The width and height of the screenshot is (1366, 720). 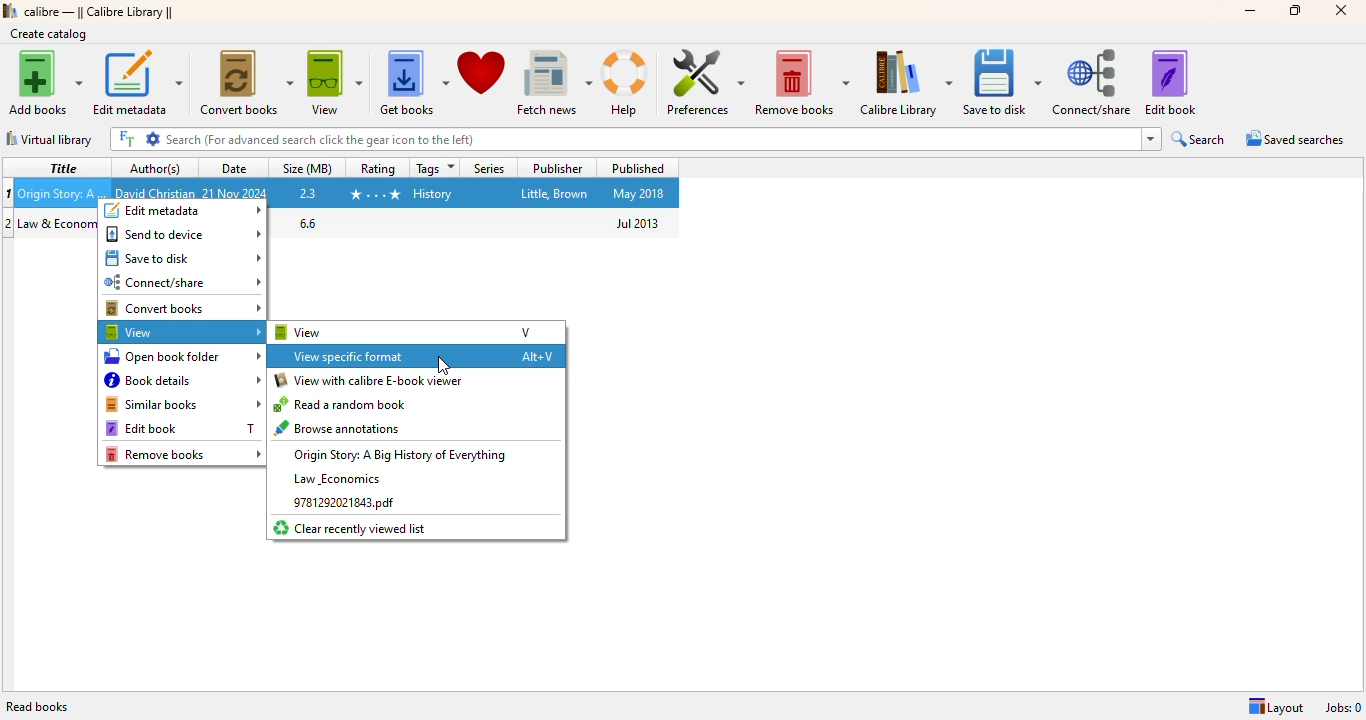 What do you see at coordinates (246, 83) in the screenshot?
I see `convert books` at bounding box center [246, 83].